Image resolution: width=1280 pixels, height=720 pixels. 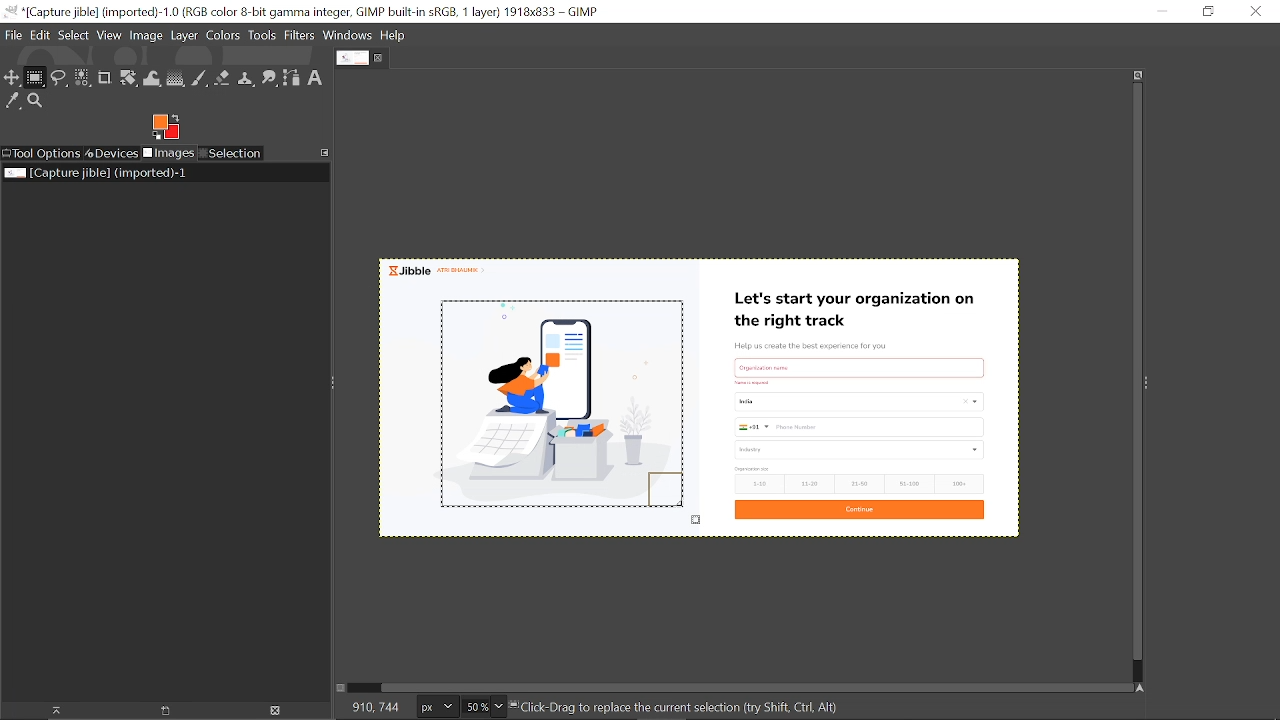 What do you see at coordinates (857, 404) in the screenshot?
I see `Country` at bounding box center [857, 404].